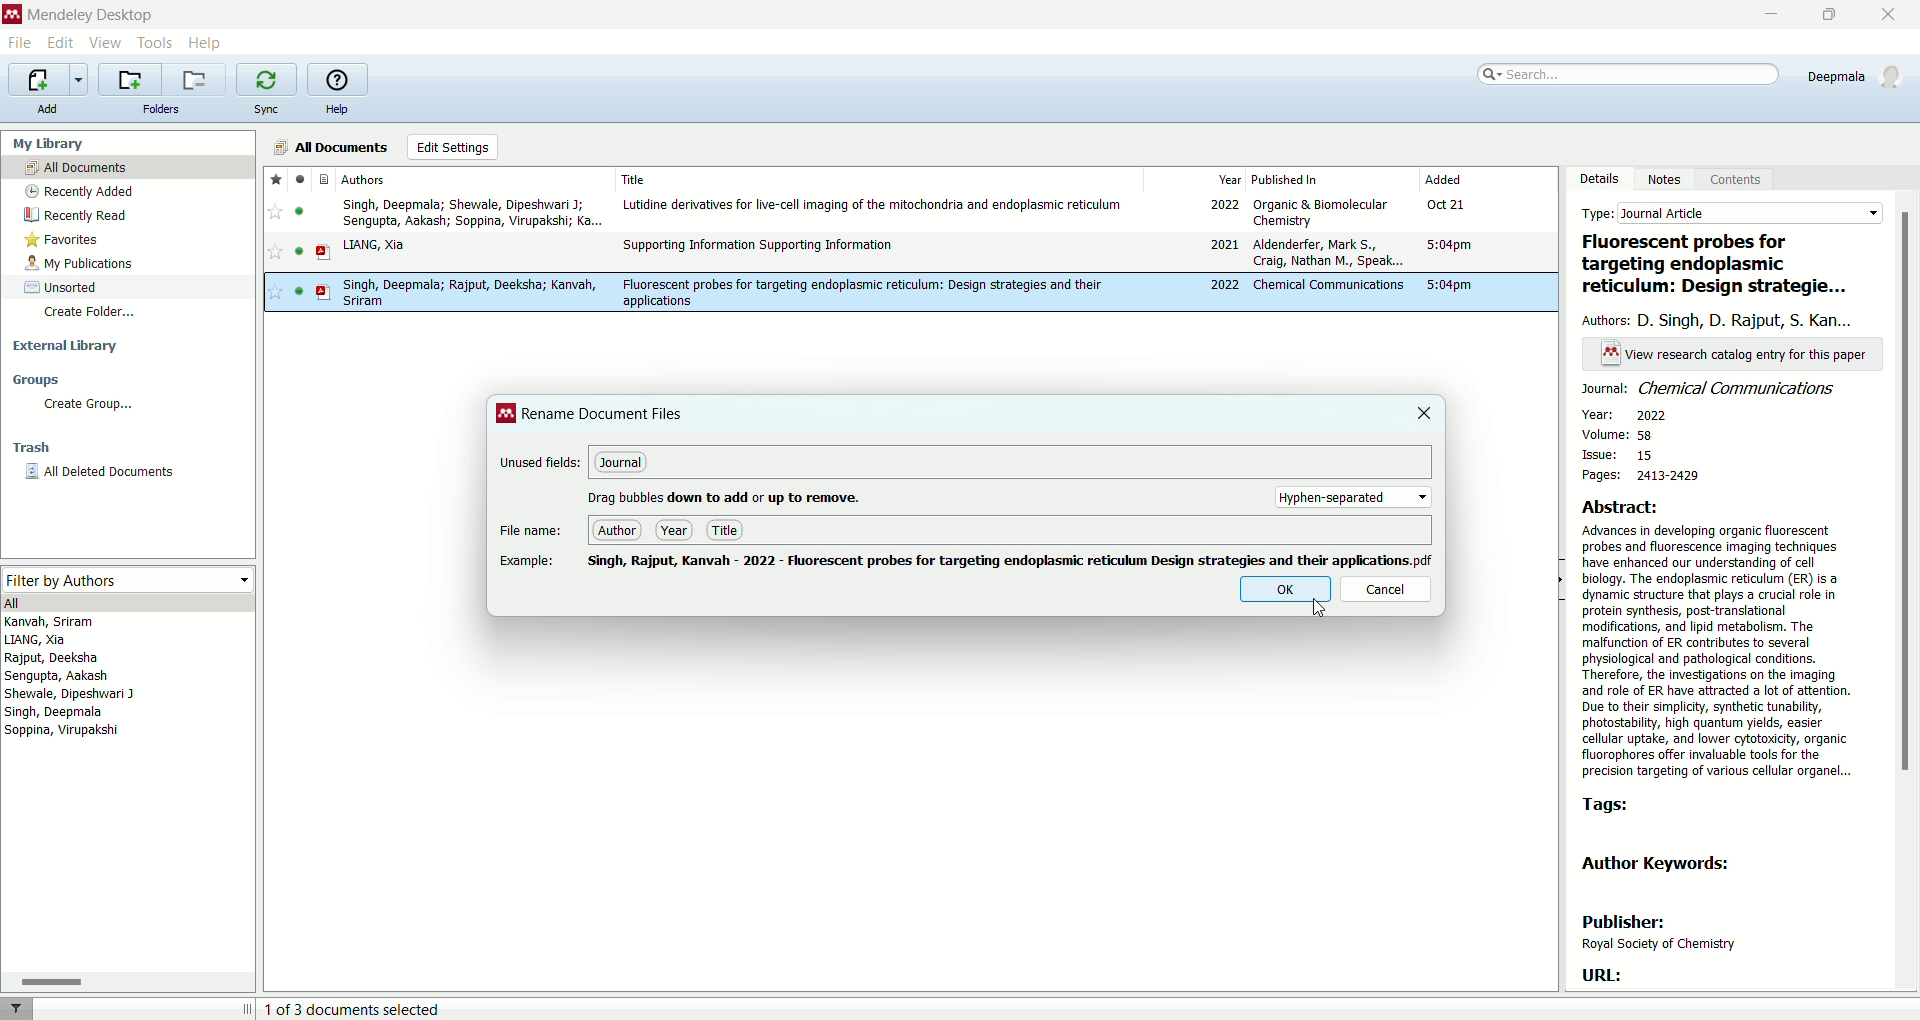  Describe the element at coordinates (605, 416) in the screenshot. I see `rename document files` at that location.